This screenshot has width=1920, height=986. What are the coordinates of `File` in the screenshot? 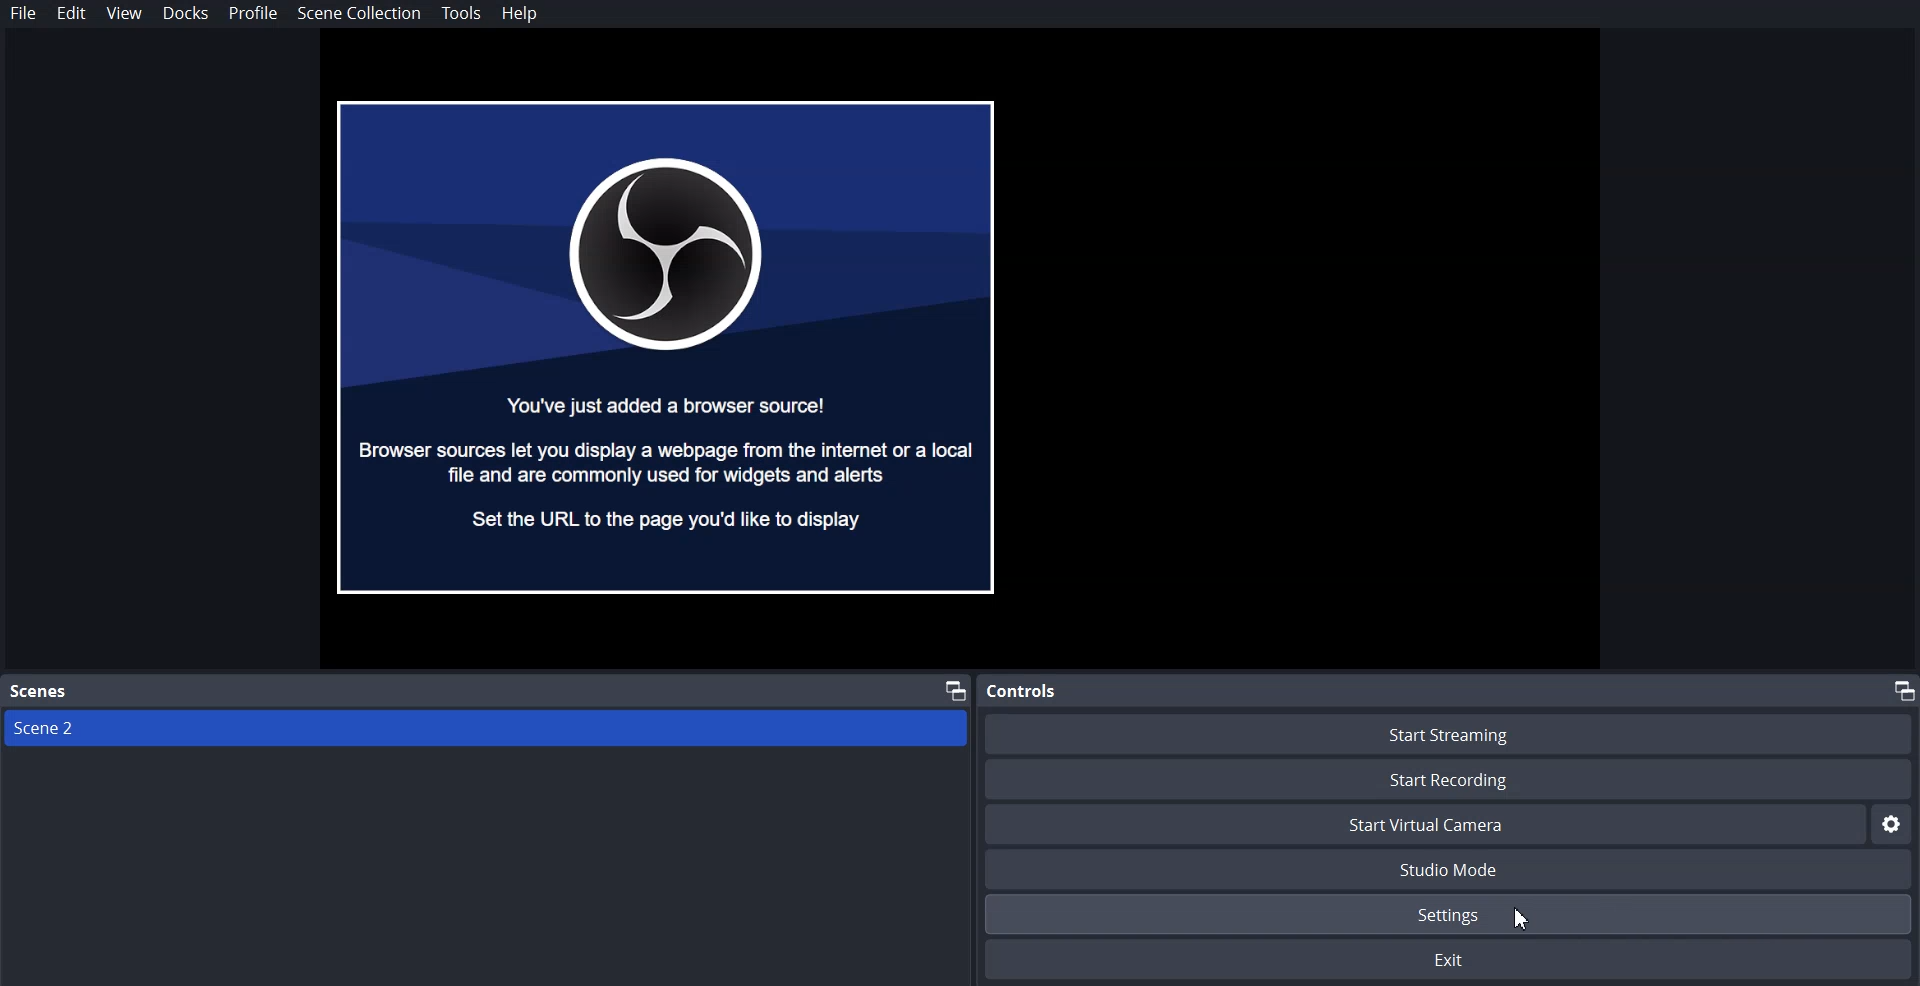 It's located at (24, 13).